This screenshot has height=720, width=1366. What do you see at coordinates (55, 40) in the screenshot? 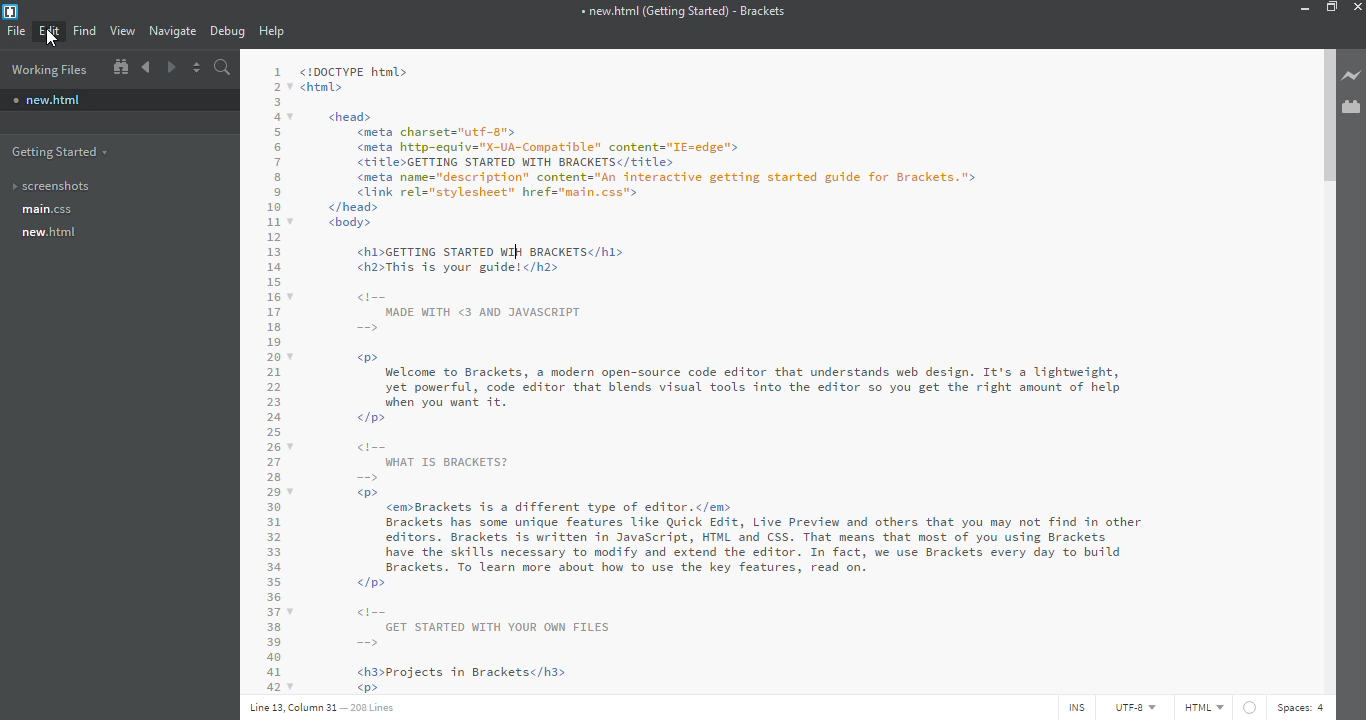
I see `cursor` at bounding box center [55, 40].